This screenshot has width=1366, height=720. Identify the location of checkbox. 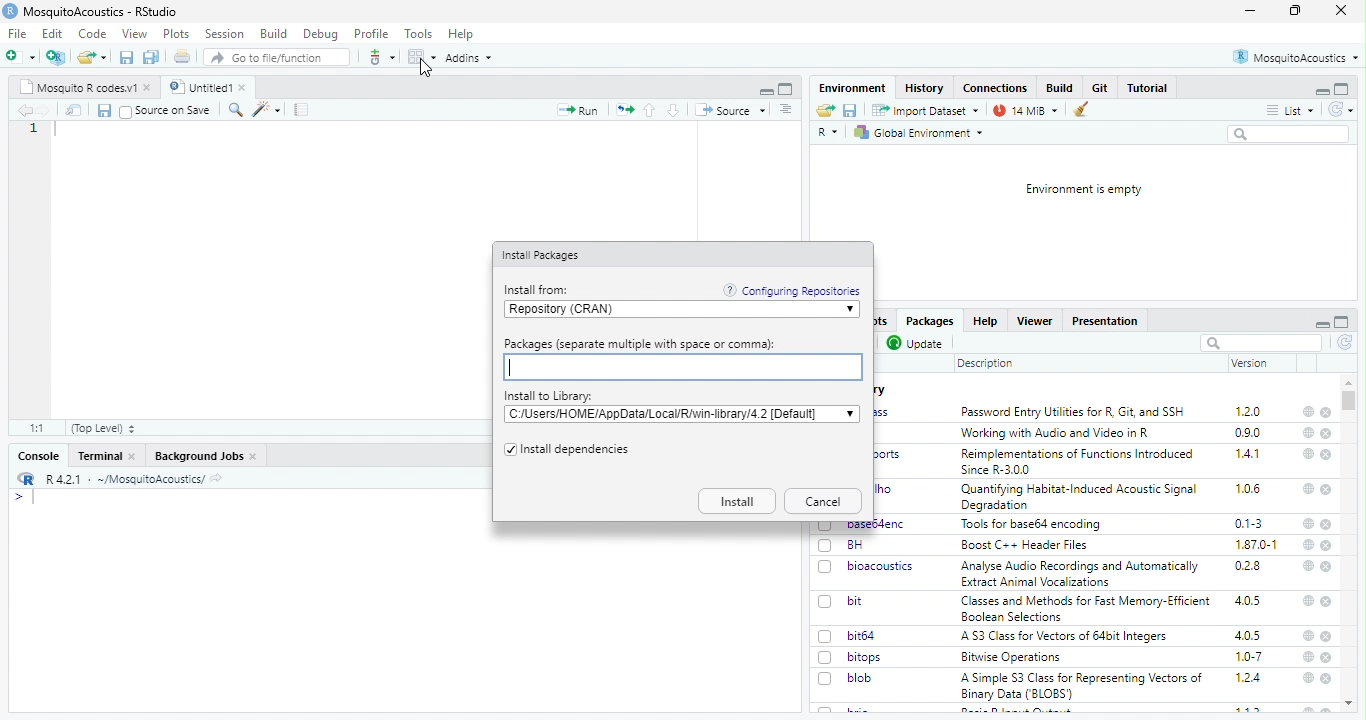
(826, 658).